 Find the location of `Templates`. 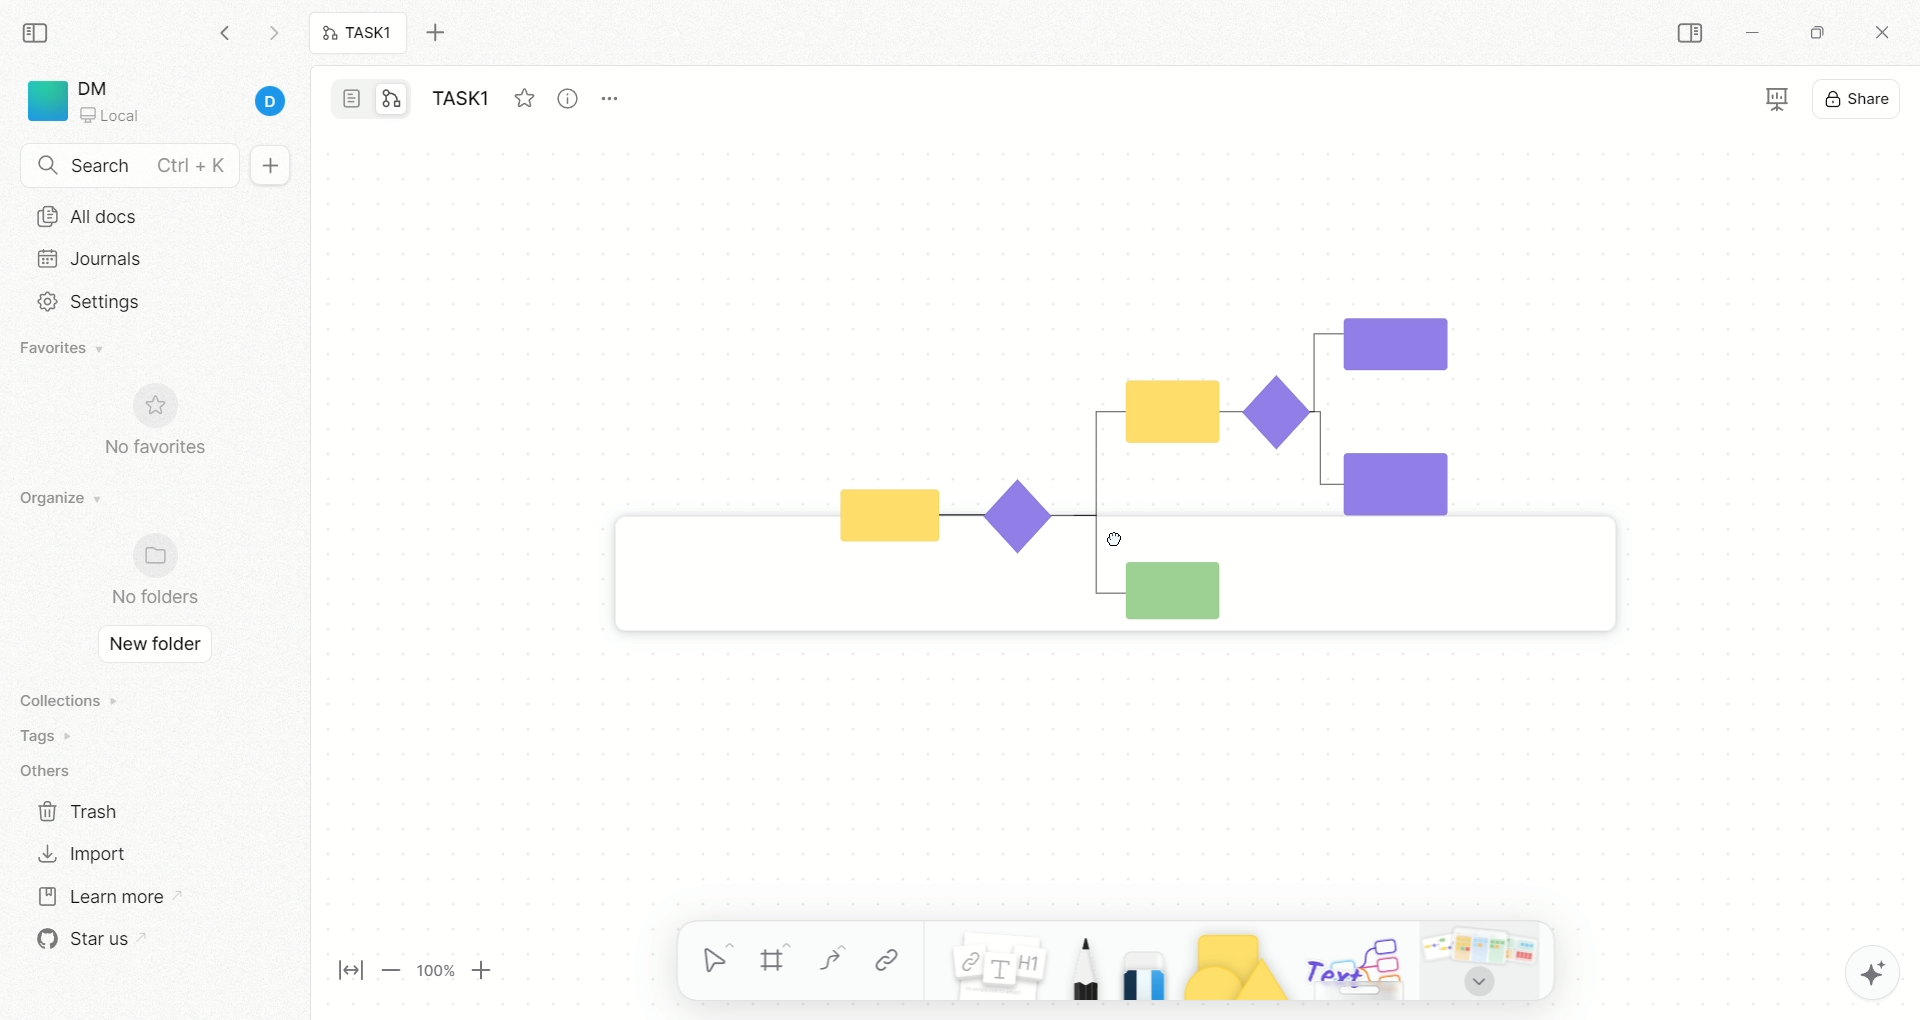

Templates is located at coordinates (1483, 960).